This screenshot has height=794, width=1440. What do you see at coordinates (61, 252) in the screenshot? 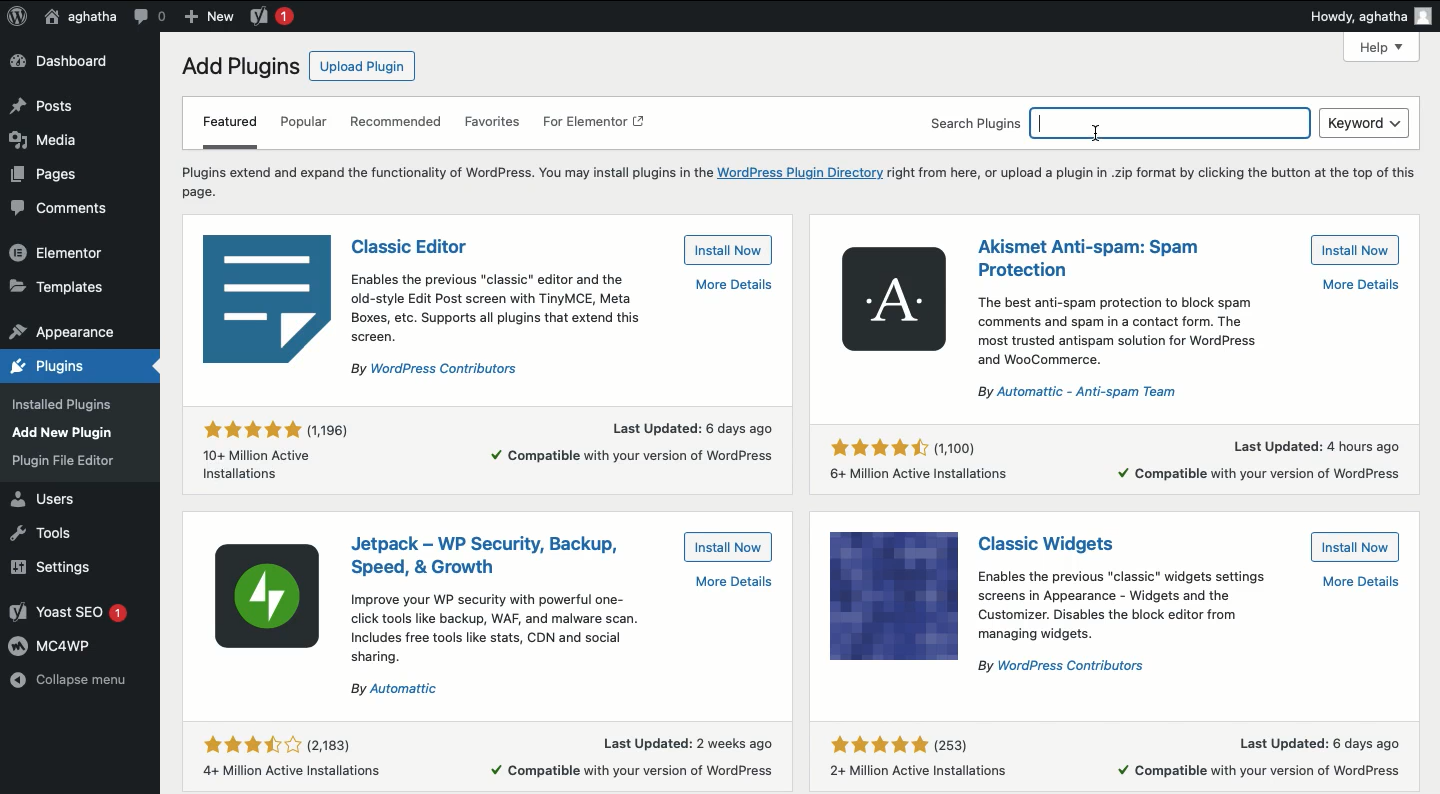
I see `Elementor` at bounding box center [61, 252].